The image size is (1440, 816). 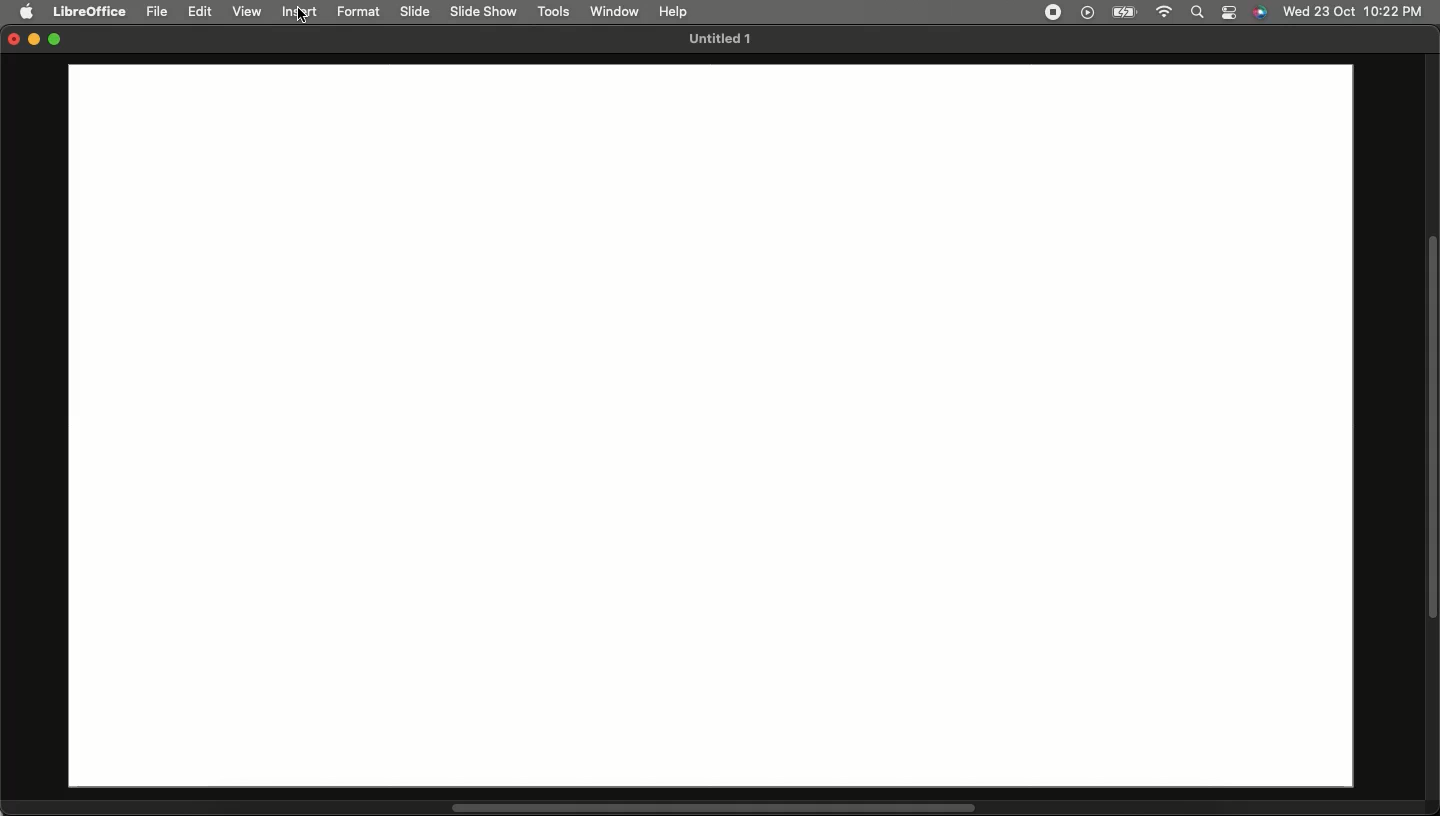 What do you see at coordinates (29, 13) in the screenshot?
I see `Apple logo` at bounding box center [29, 13].